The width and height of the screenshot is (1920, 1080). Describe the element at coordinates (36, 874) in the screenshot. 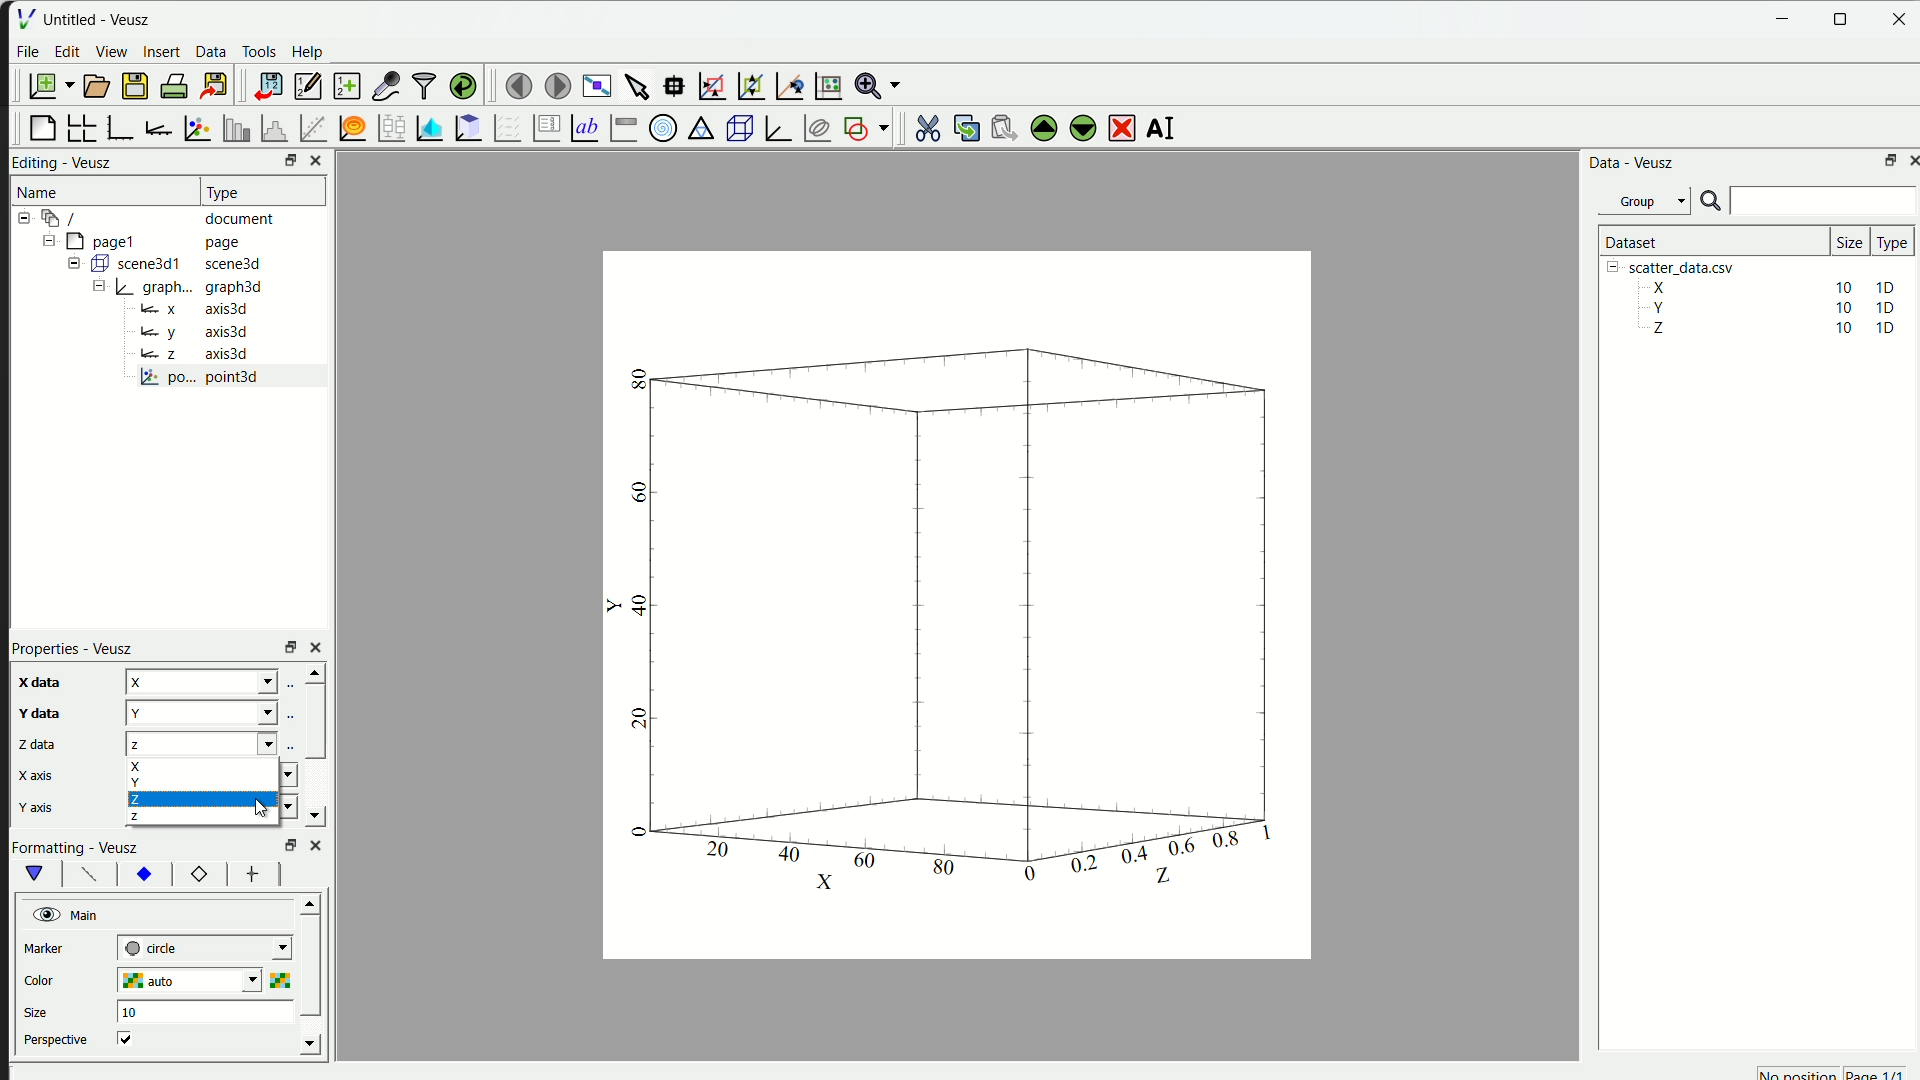

I see `vShape` at that location.